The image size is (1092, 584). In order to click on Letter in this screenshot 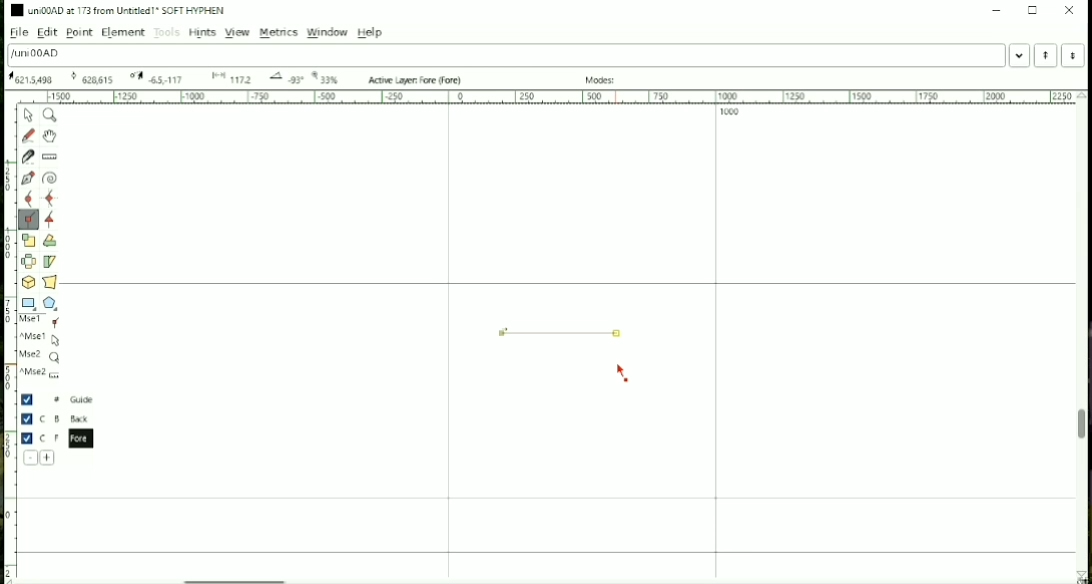, I will do `click(36, 54)`.